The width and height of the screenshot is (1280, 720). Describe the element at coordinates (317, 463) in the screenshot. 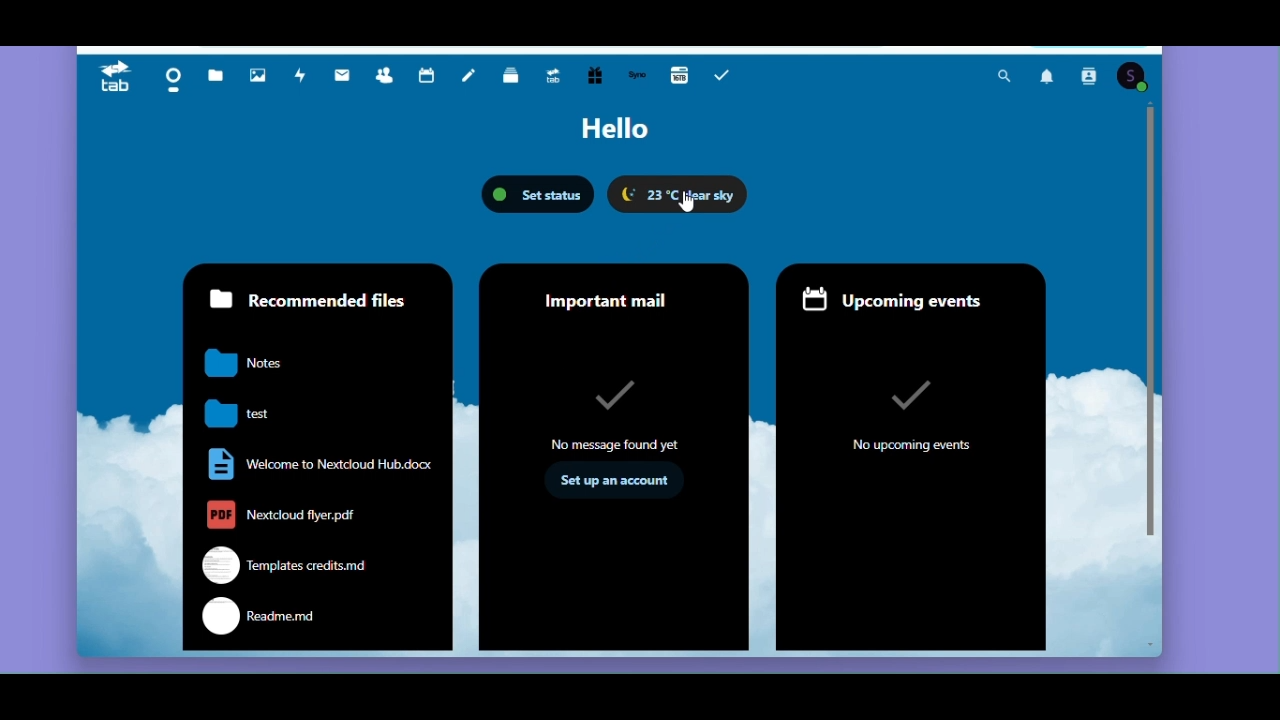

I see `welcome to nextcloud.docx` at that location.